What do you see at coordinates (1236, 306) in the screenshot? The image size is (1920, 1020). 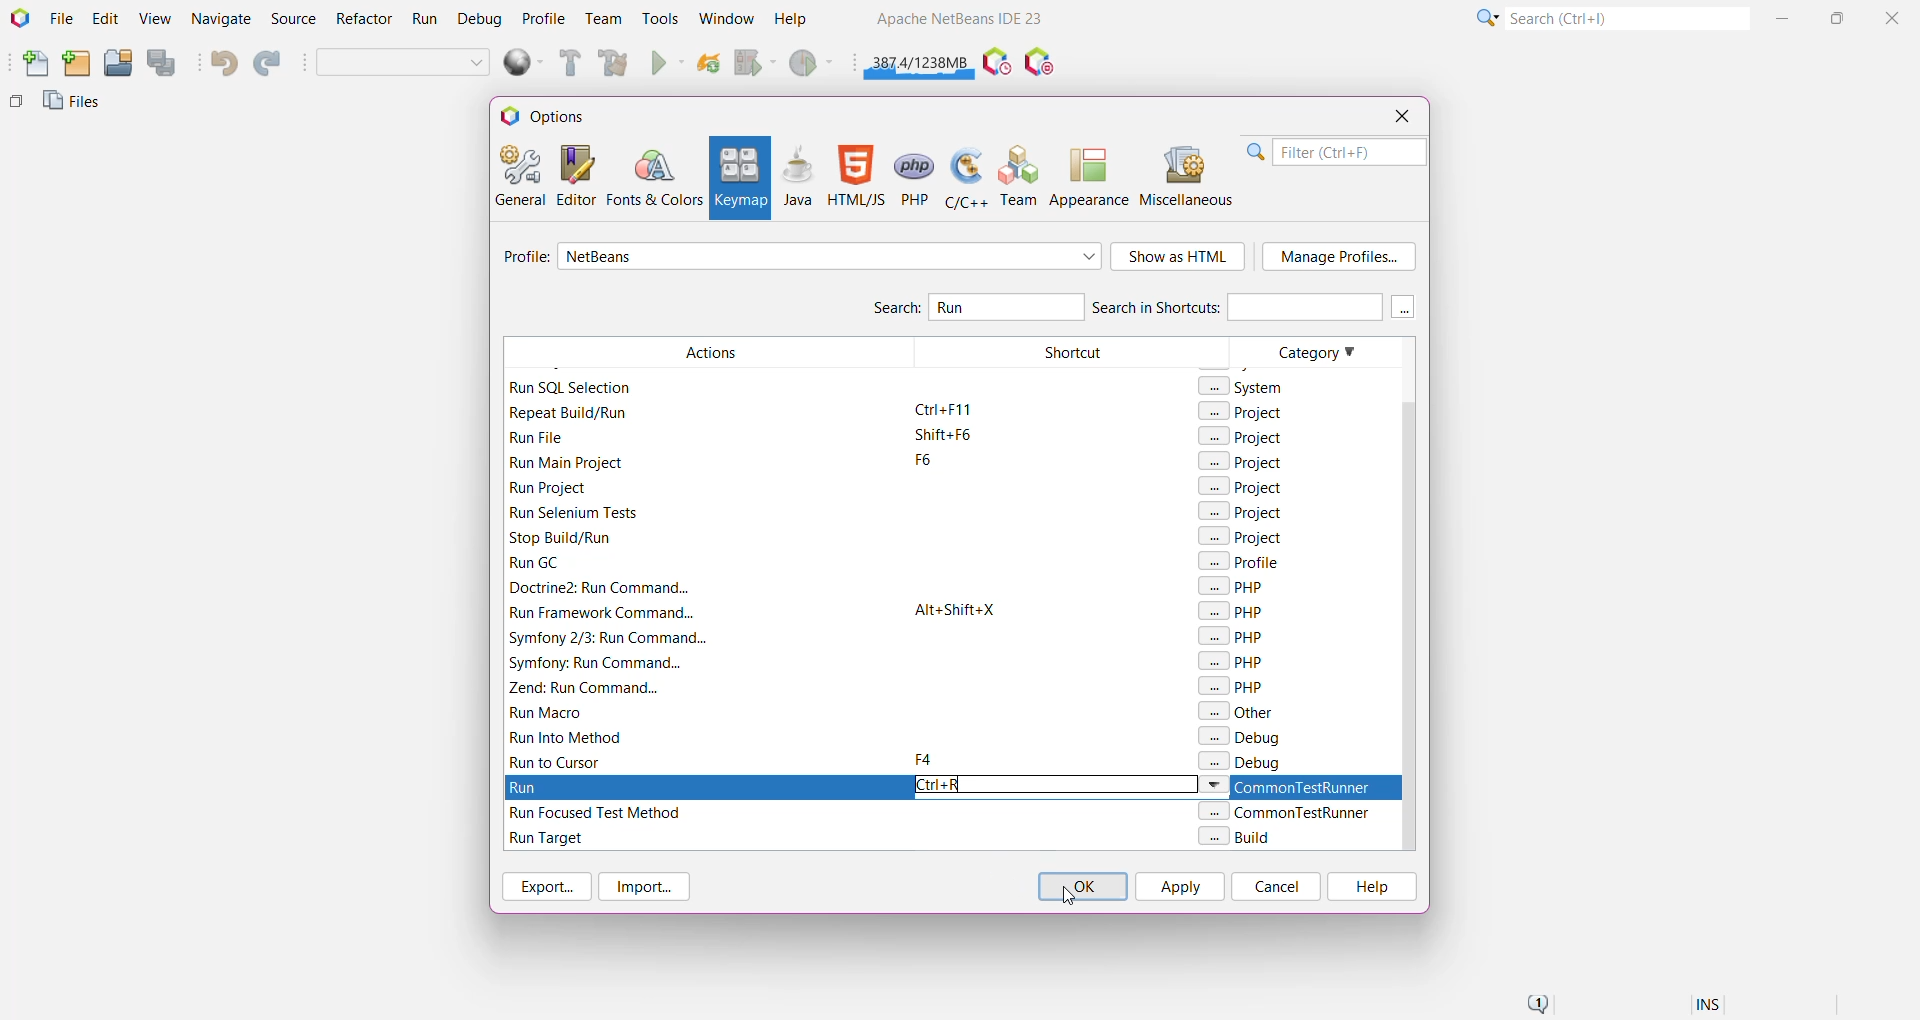 I see `Search in Shortcuts` at bounding box center [1236, 306].